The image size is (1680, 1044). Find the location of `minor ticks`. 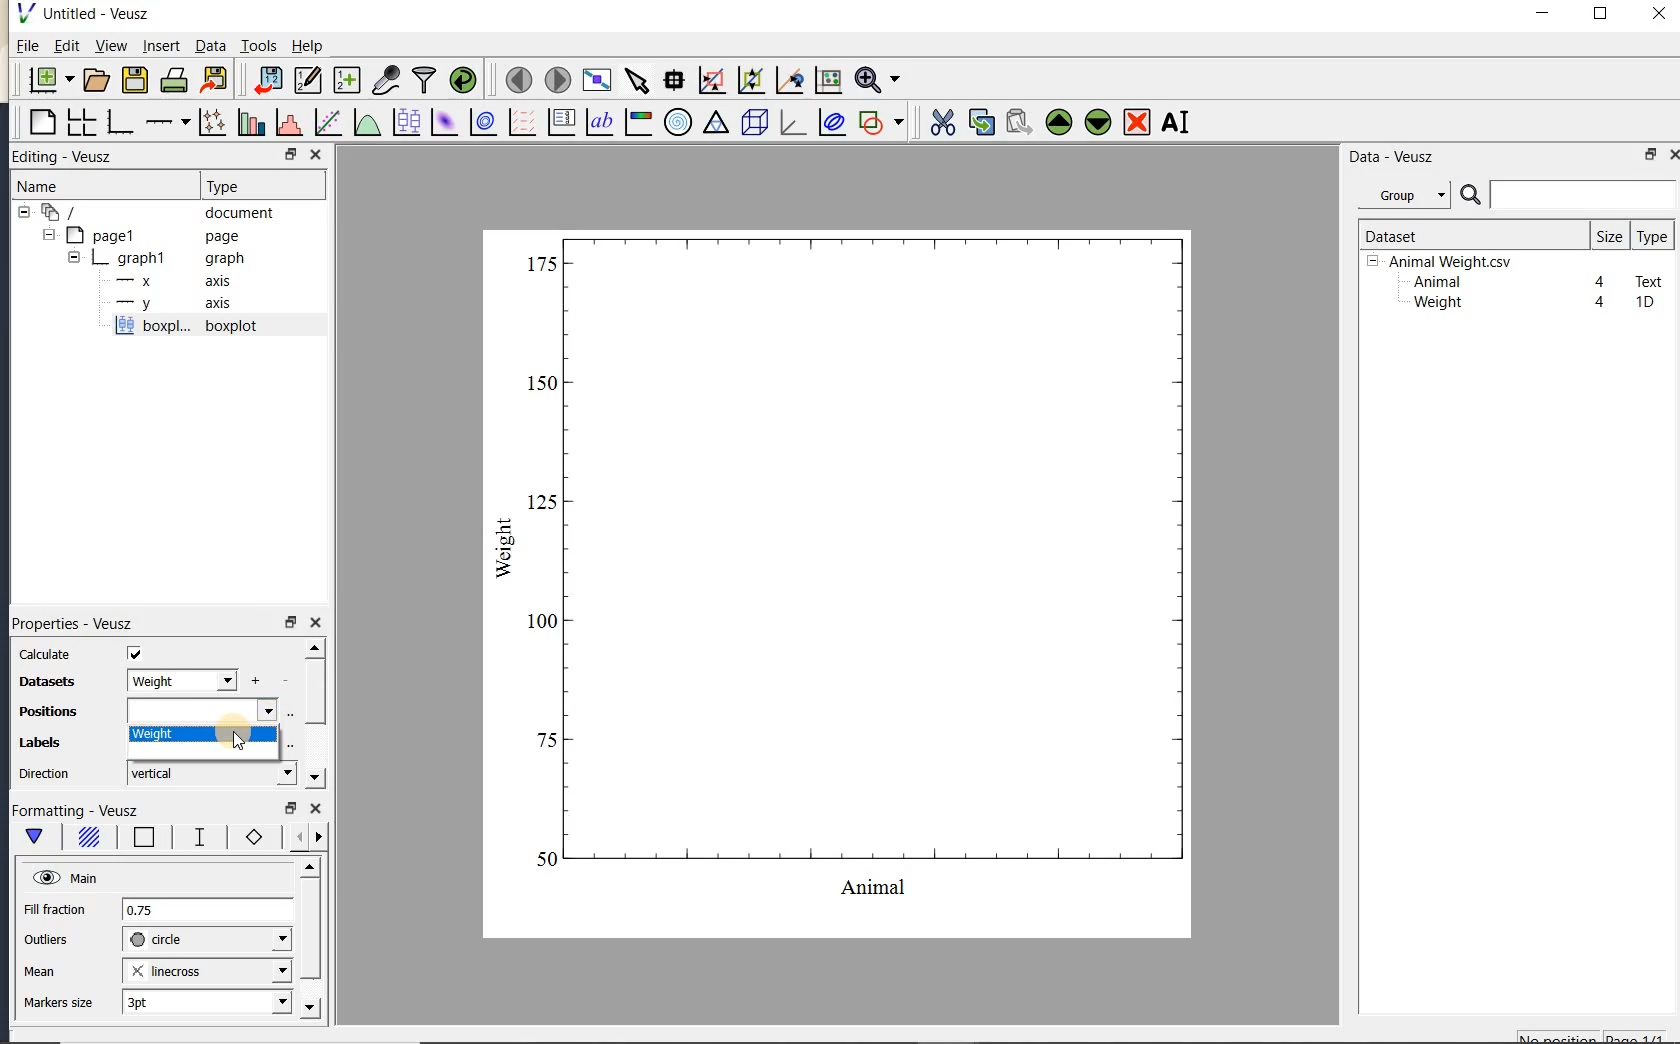

minor ticks is located at coordinates (302, 837).